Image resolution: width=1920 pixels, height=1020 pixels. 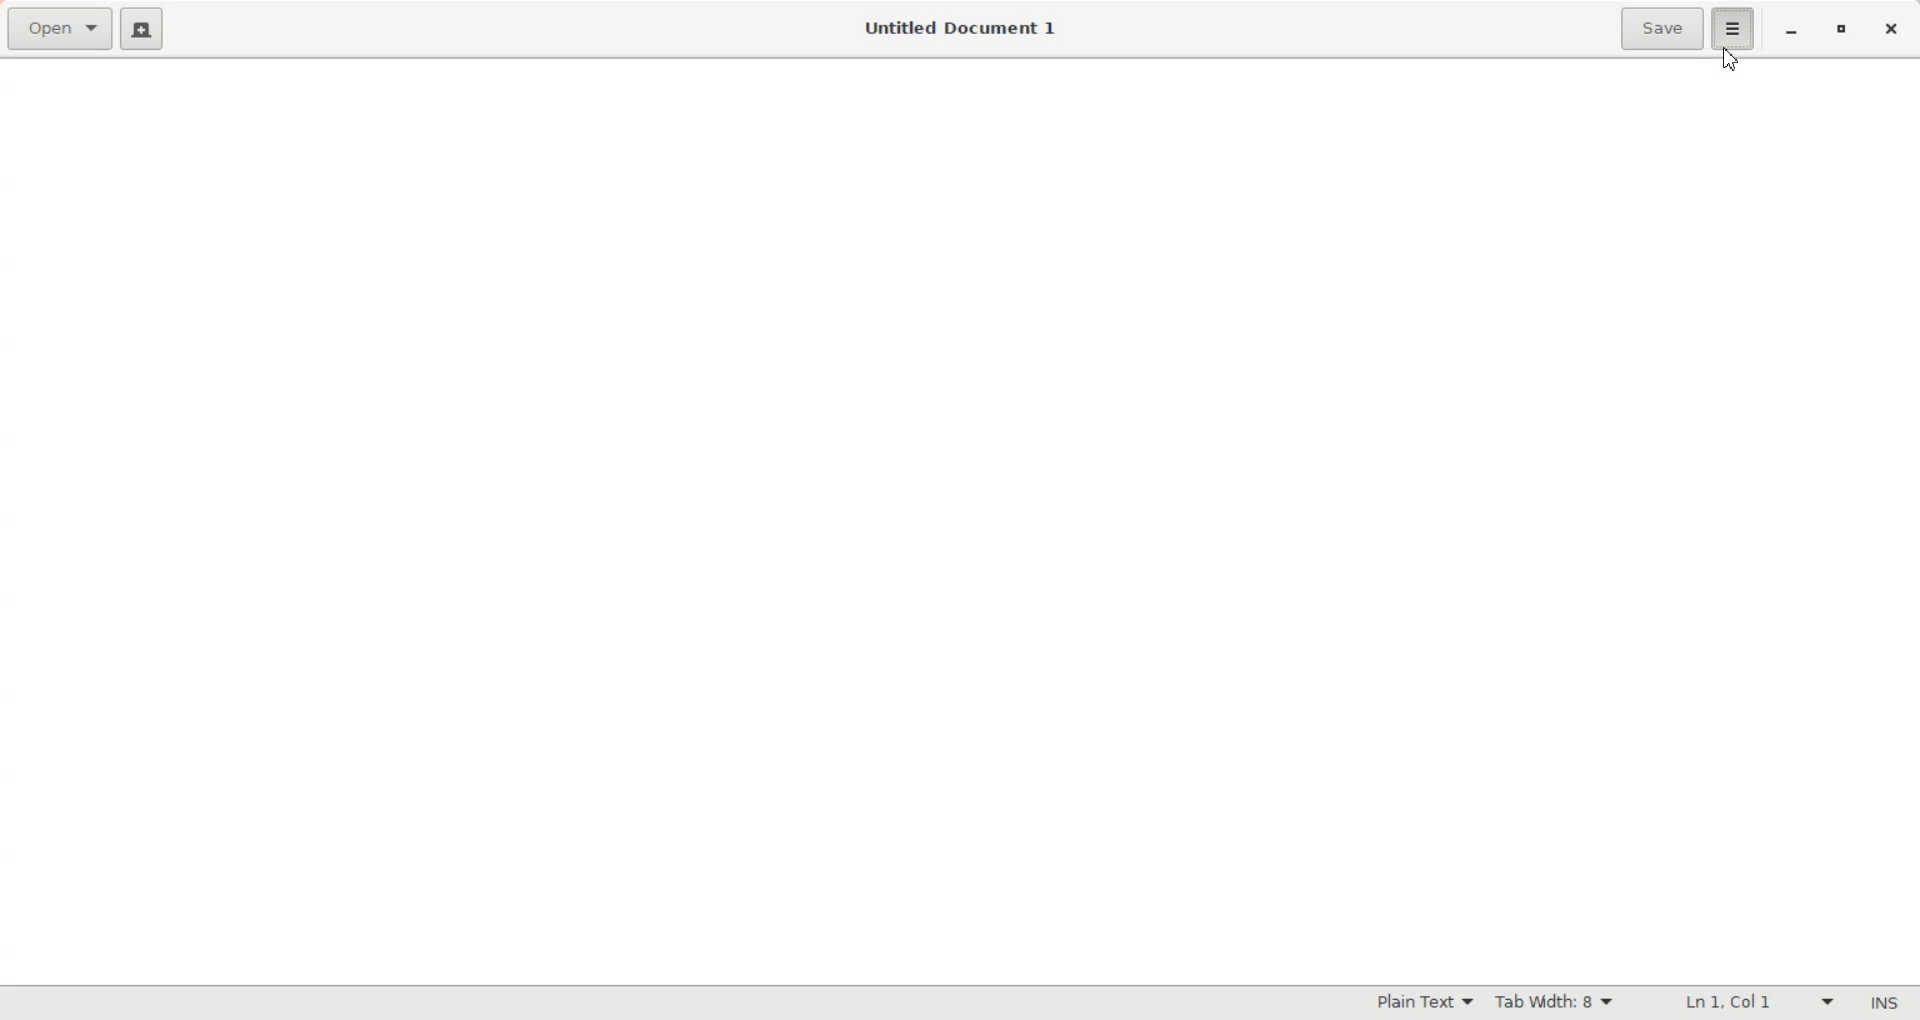 I want to click on Close, so click(x=1891, y=31).